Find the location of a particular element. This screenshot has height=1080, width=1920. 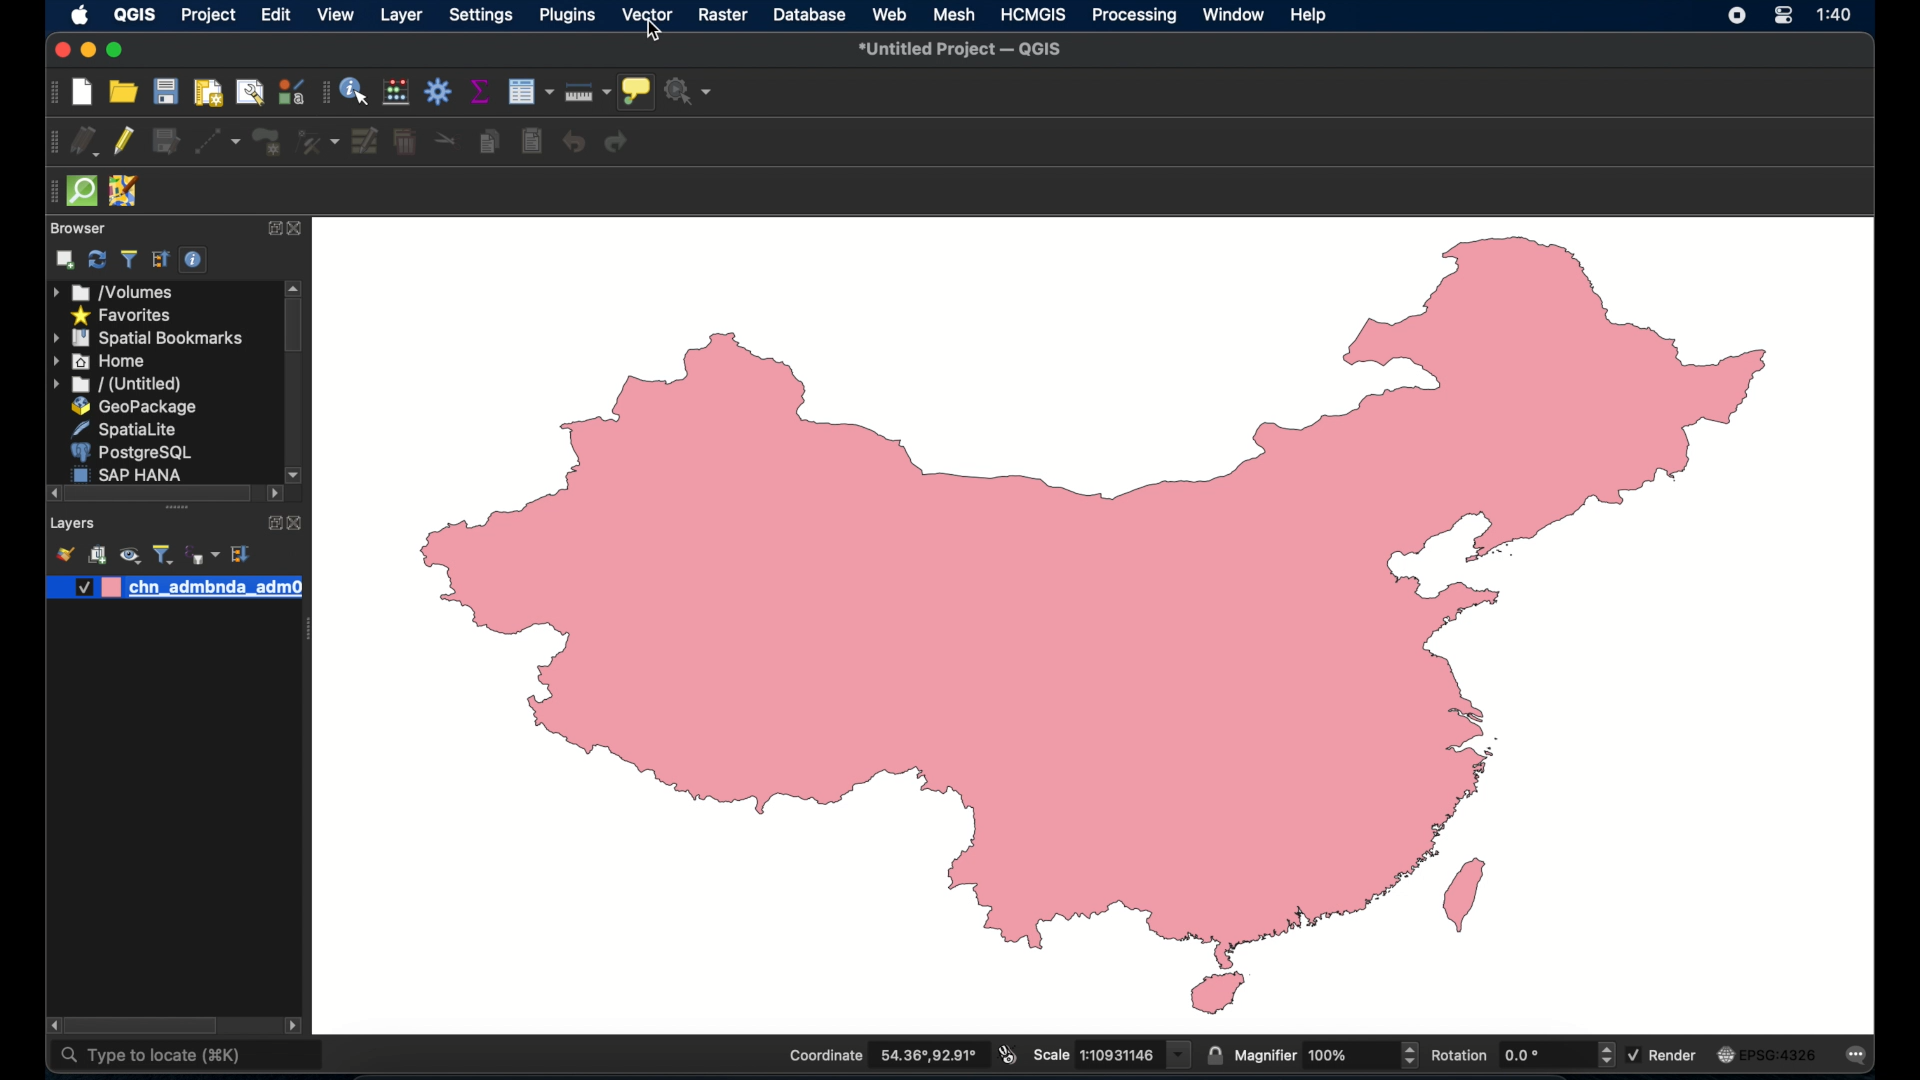

vector map of china is located at coordinates (1098, 625).